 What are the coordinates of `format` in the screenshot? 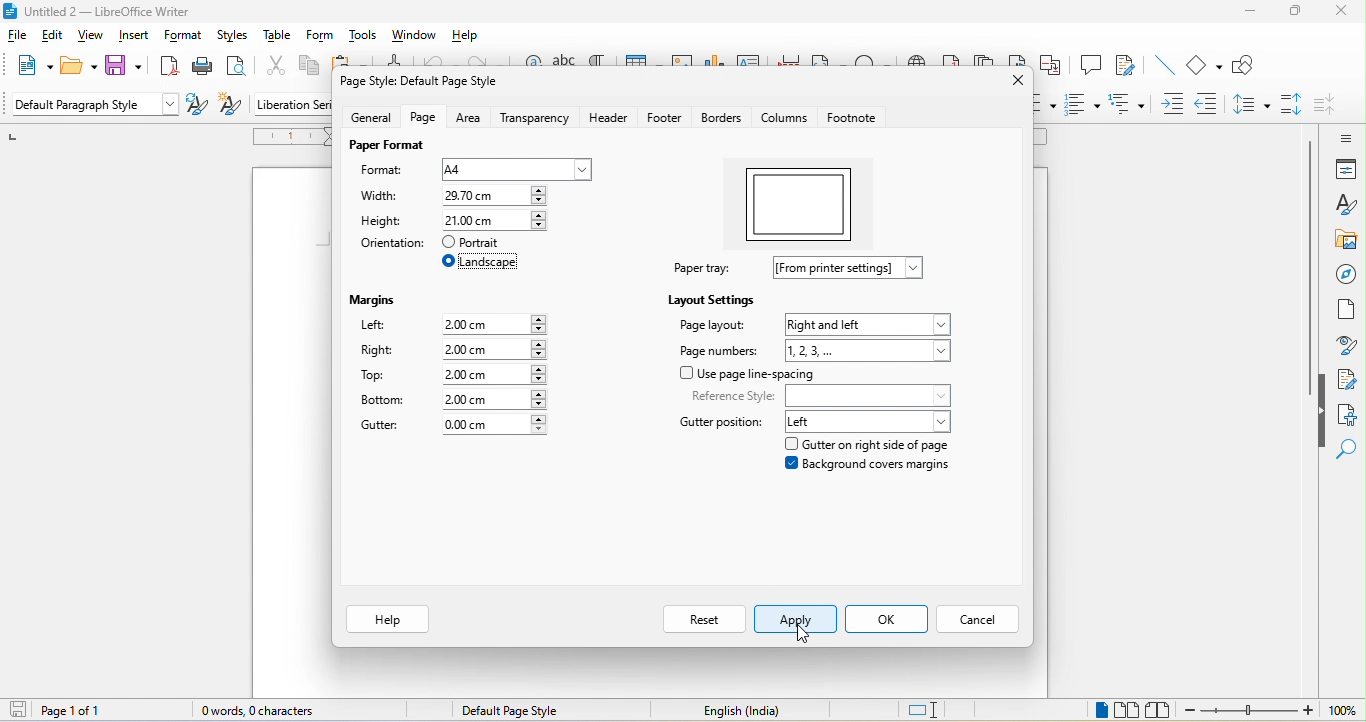 It's located at (383, 171).